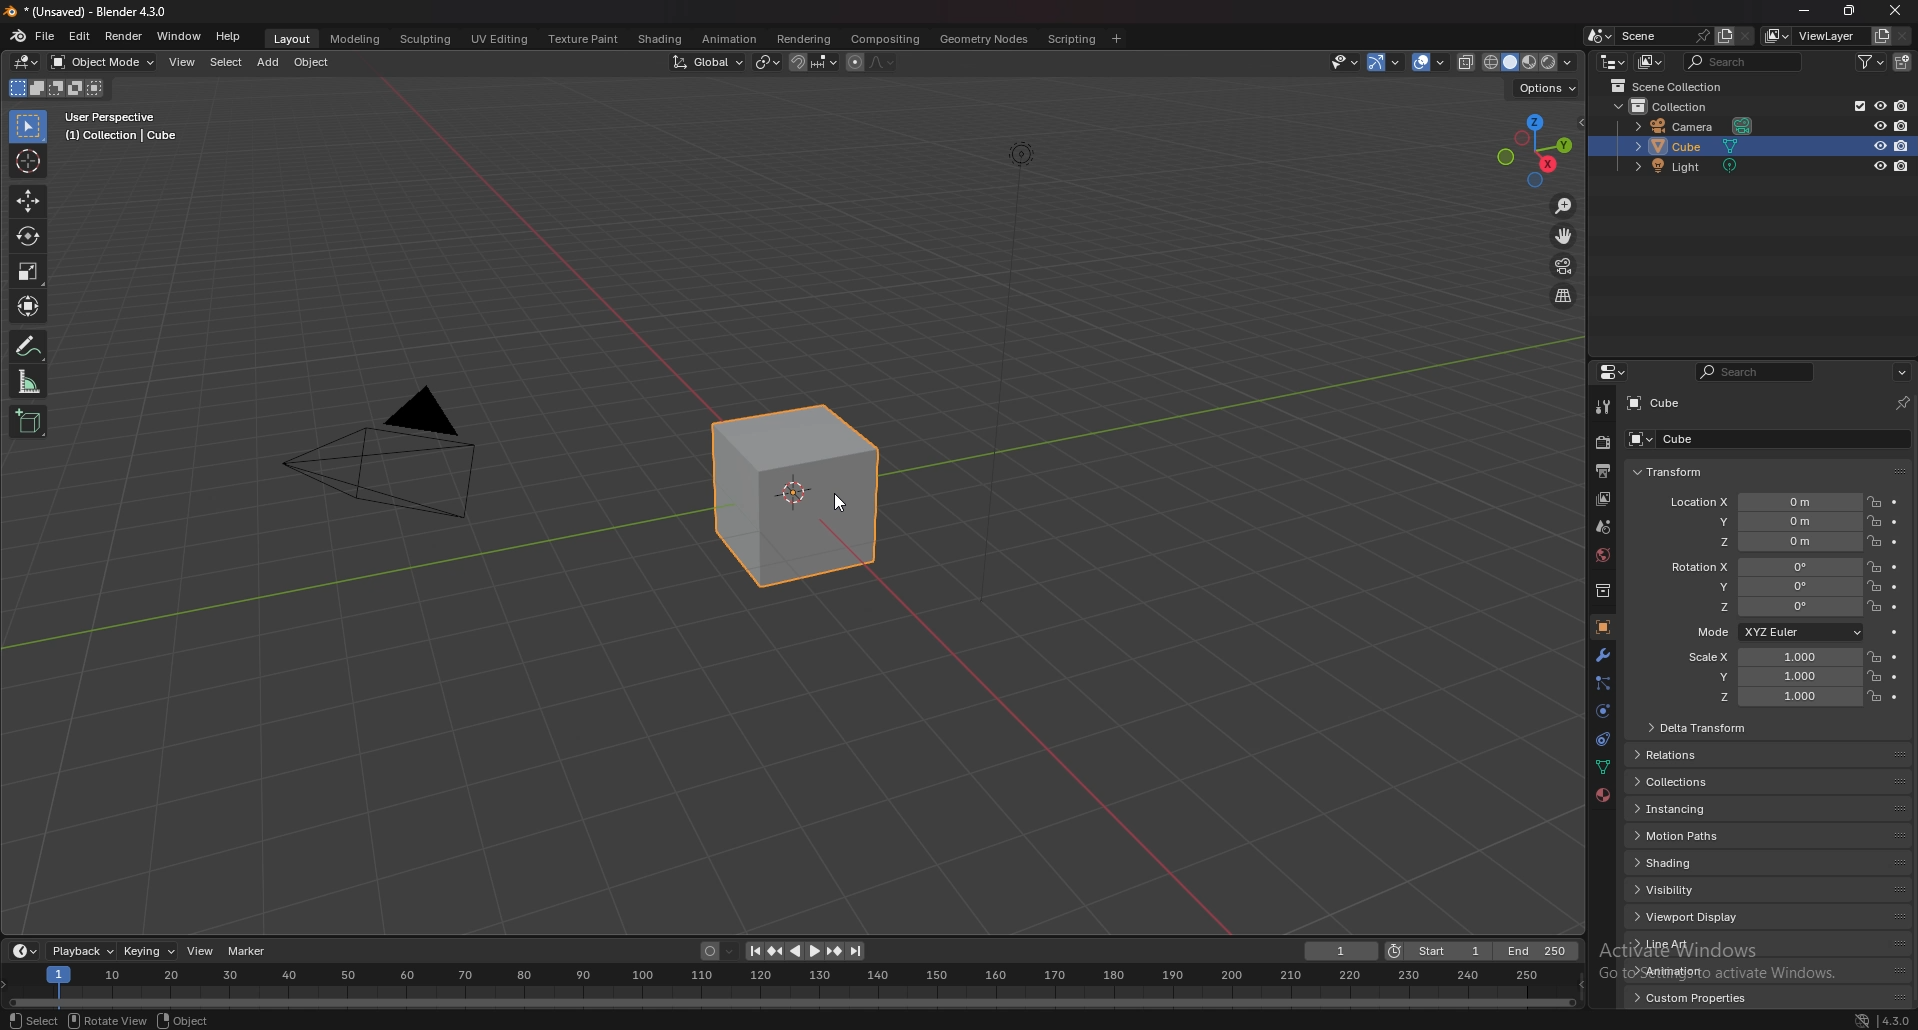  What do you see at coordinates (25, 951) in the screenshot?
I see `editor type` at bounding box center [25, 951].